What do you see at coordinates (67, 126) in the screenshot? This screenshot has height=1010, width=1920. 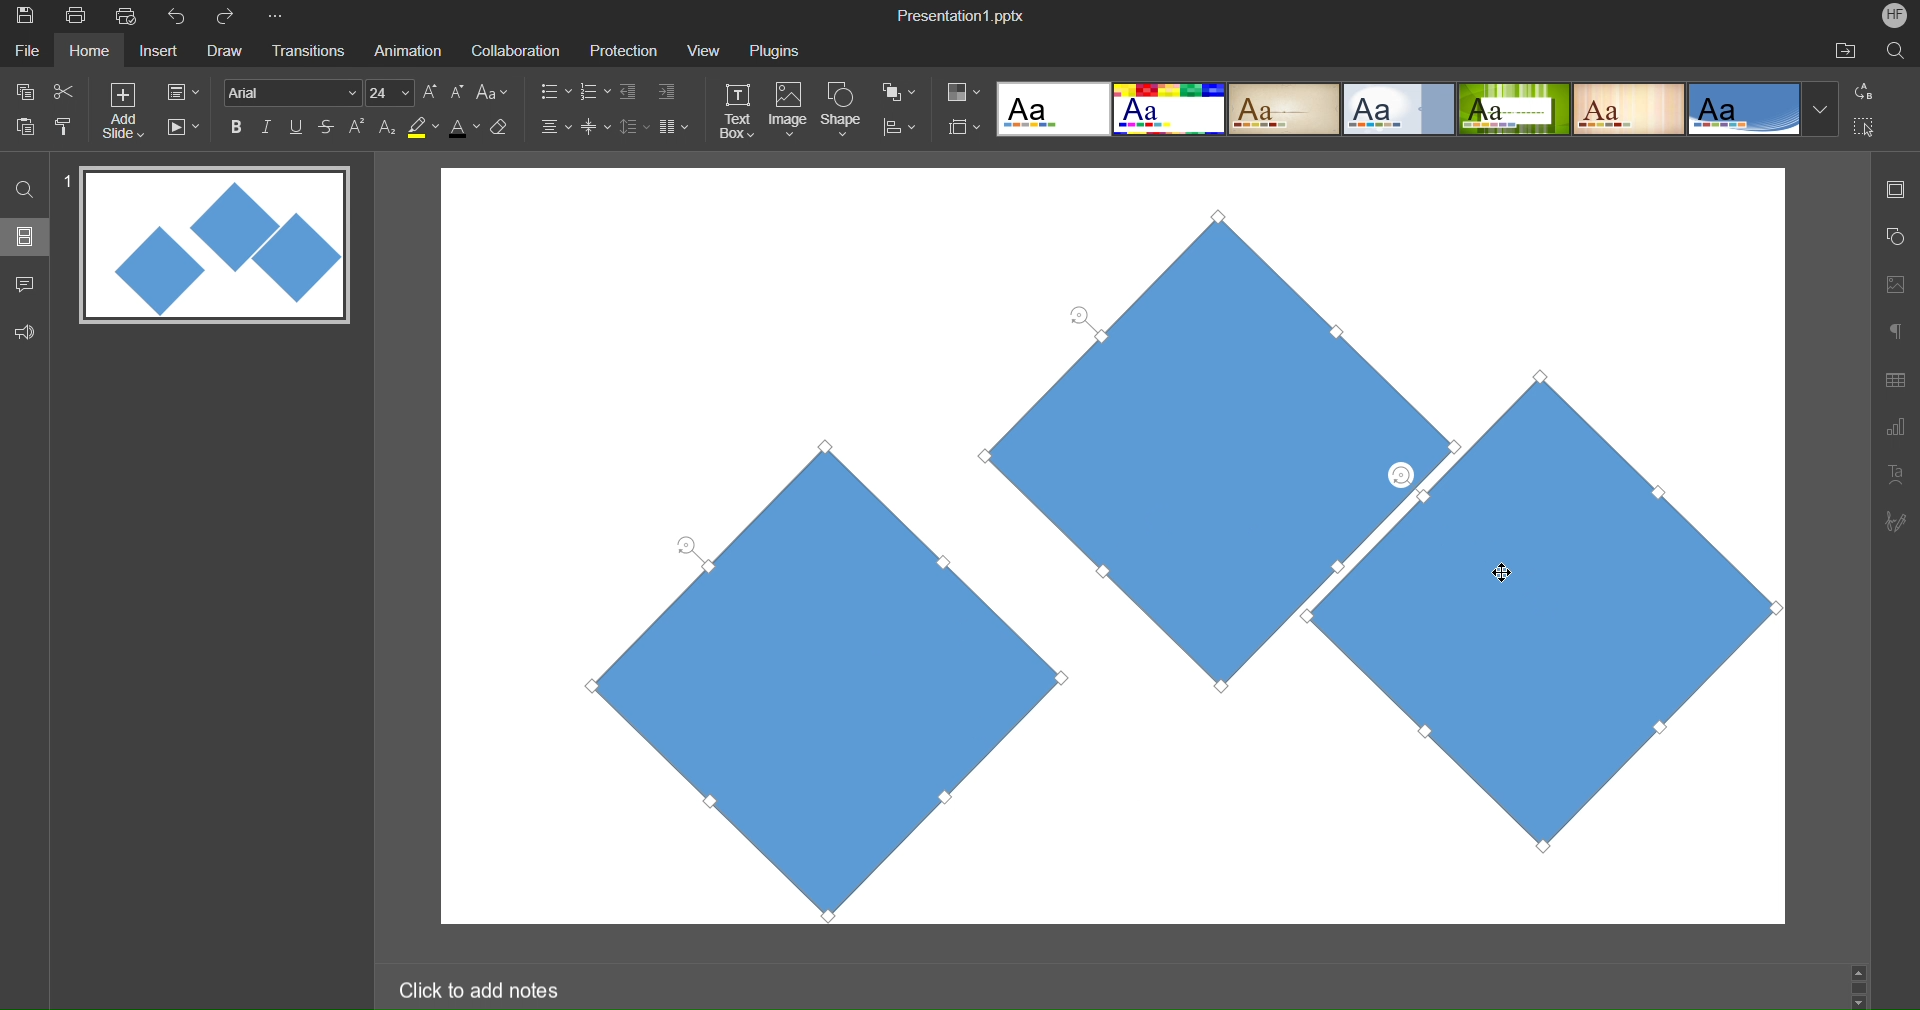 I see `Format painter` at bounding box center [67, 126].